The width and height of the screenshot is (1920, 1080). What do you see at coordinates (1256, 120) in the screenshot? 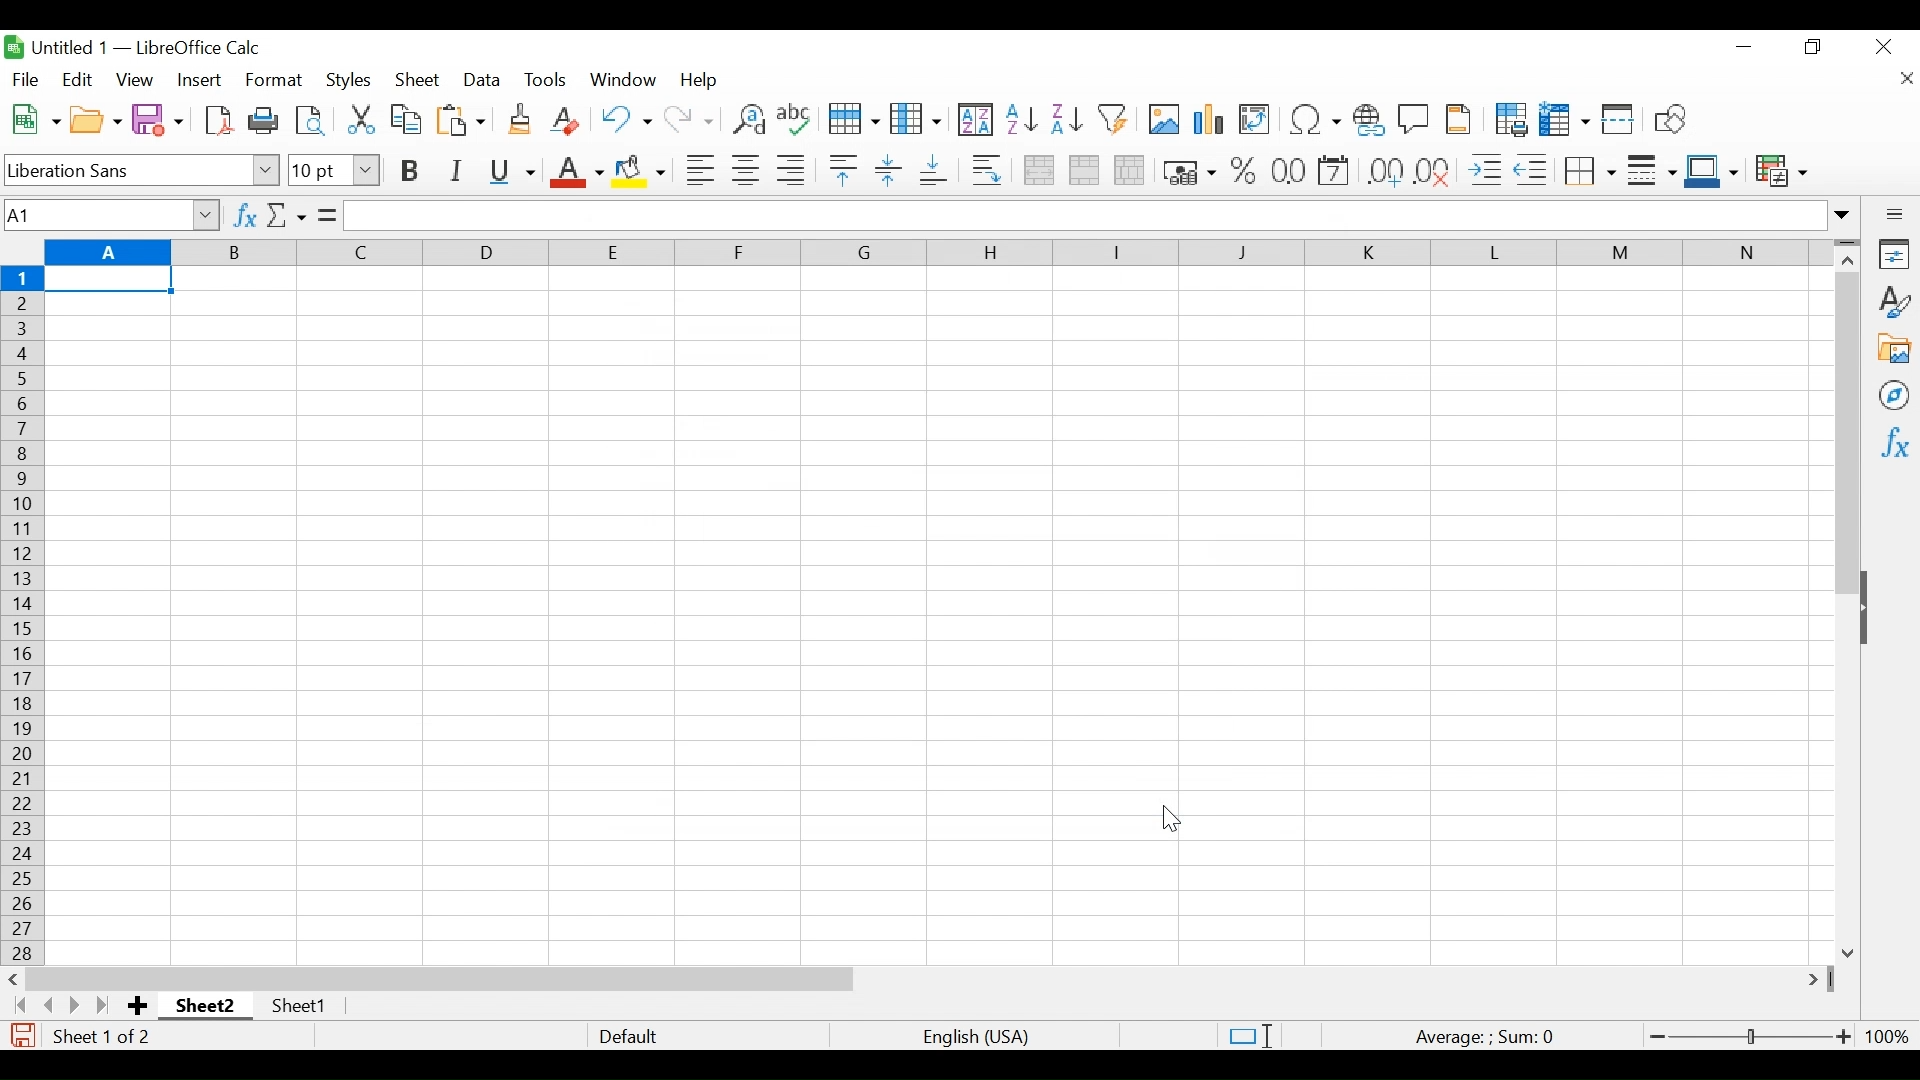
I see `Insert or Edit Pivot table` at bounding box center [1256, 120].